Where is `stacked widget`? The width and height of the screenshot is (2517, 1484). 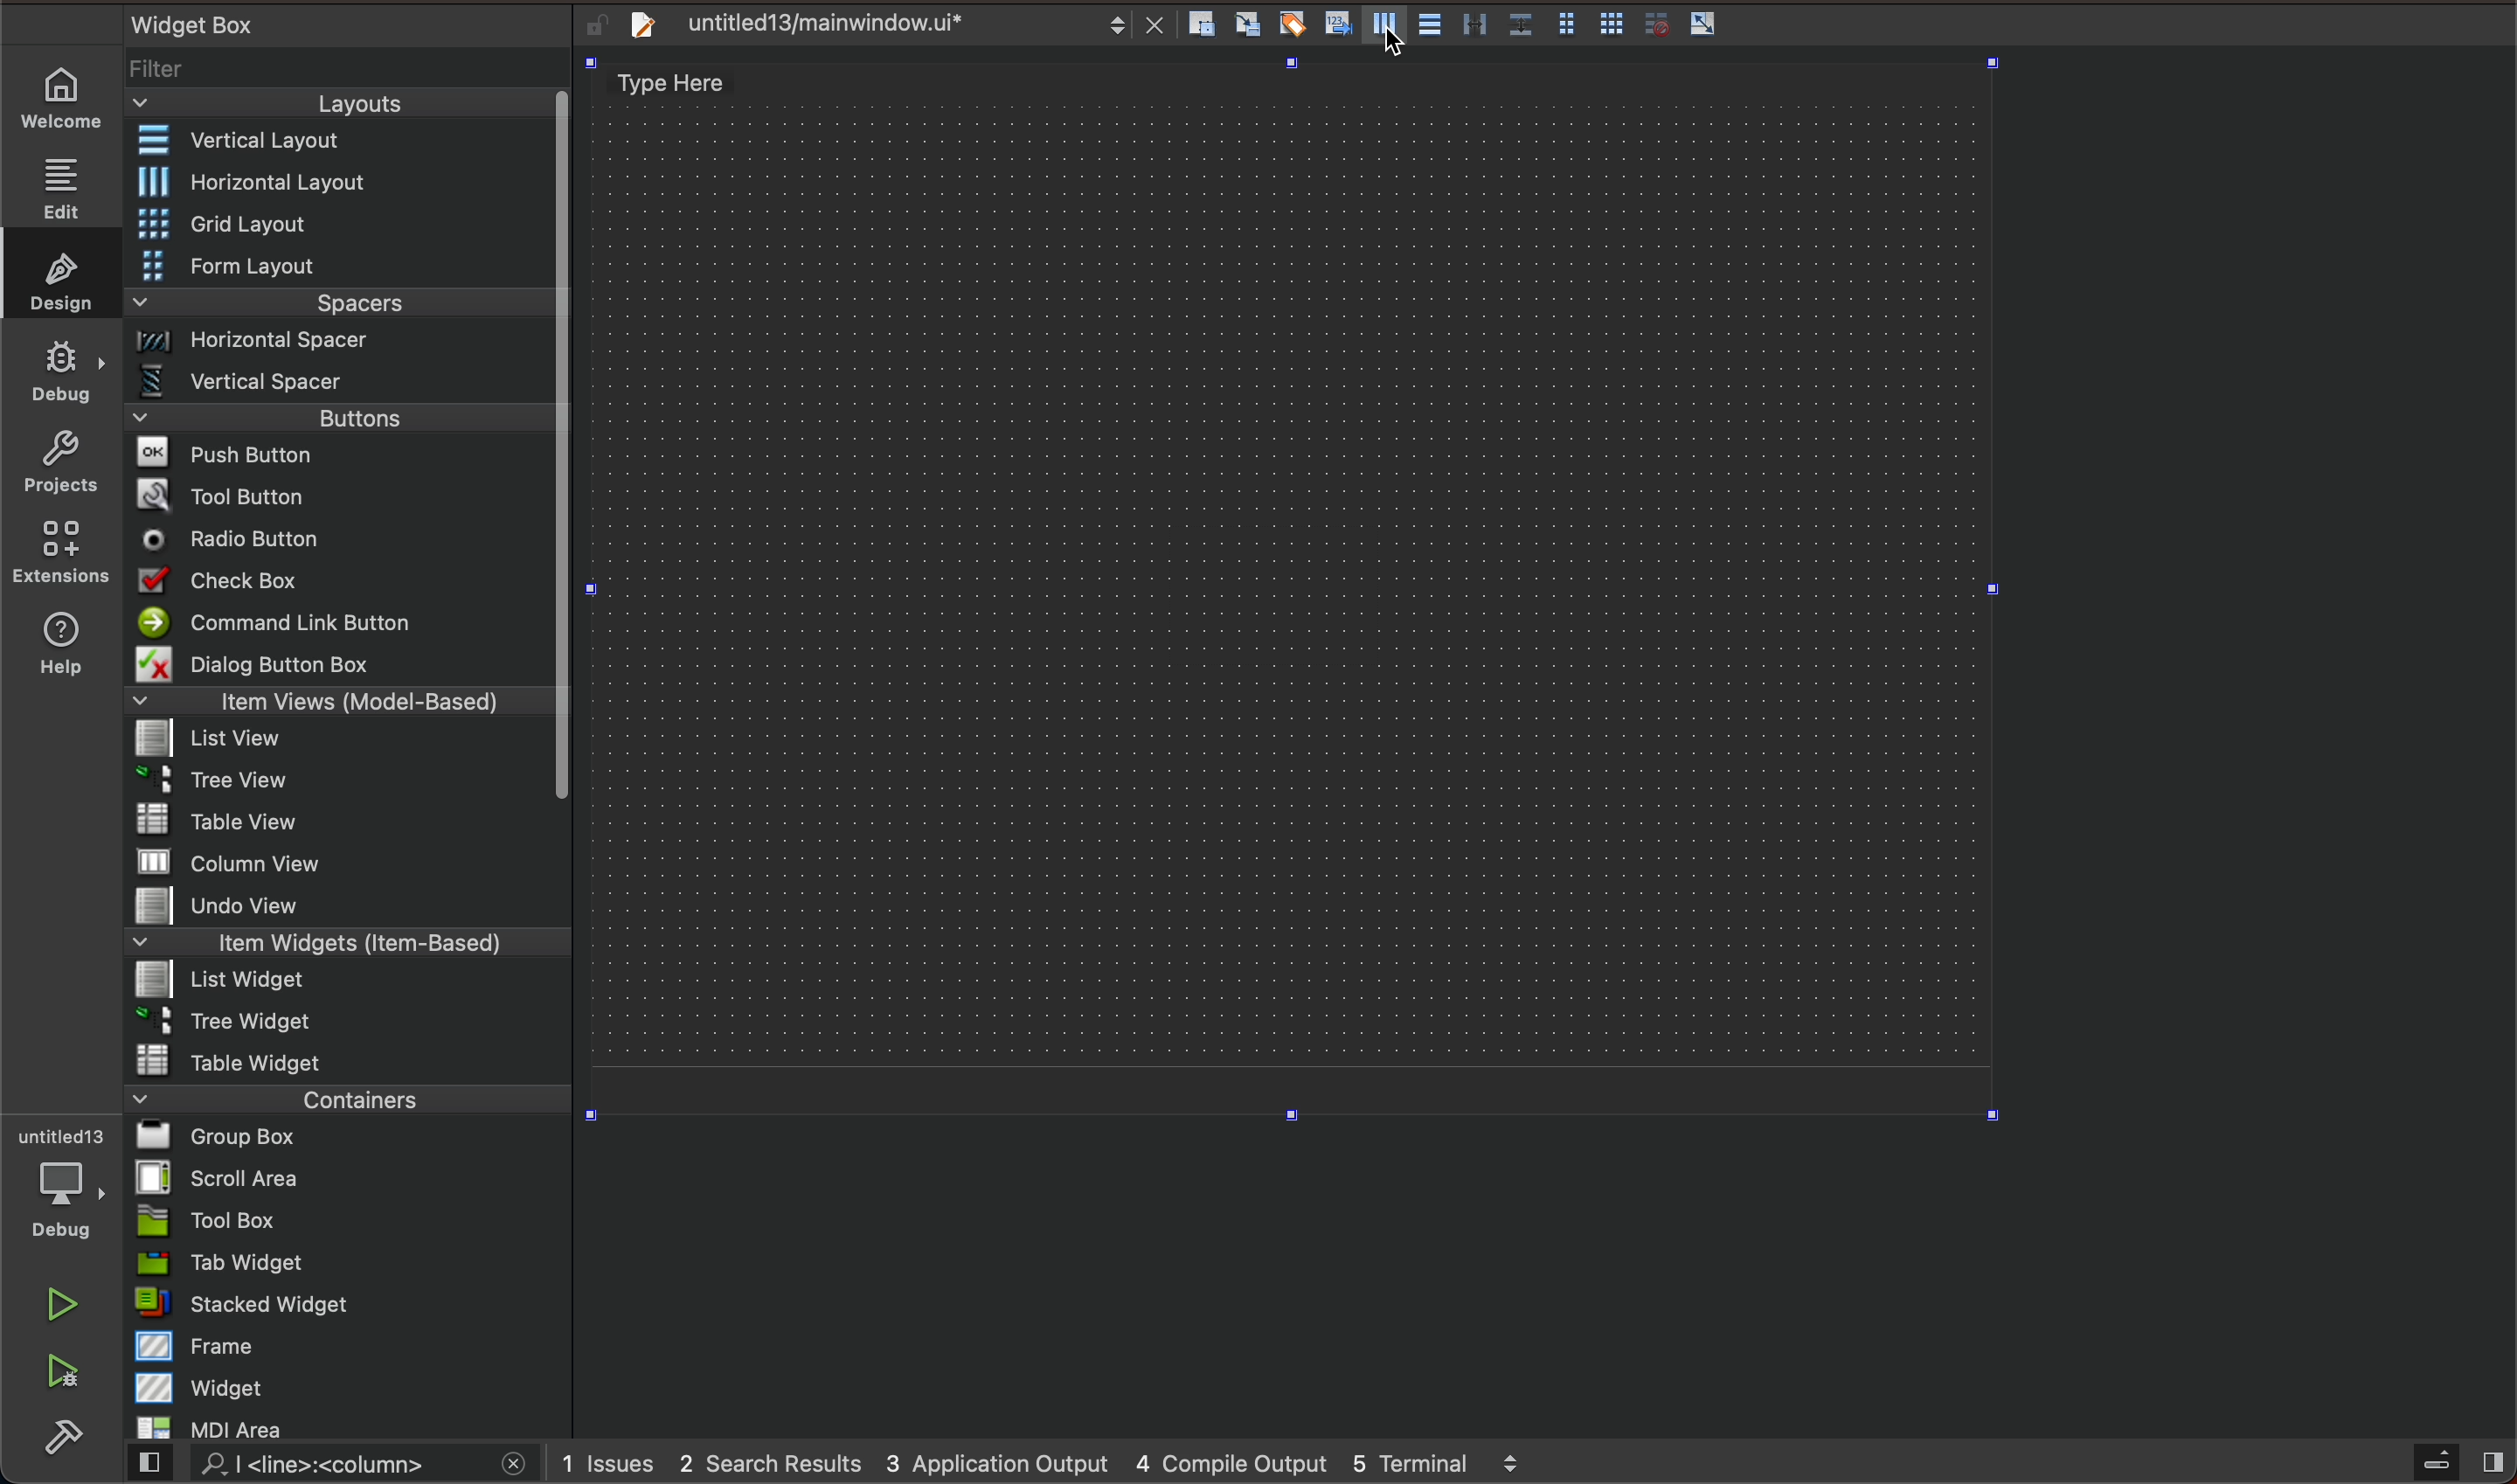 stacked widget is located at coordinates (342, 1306).